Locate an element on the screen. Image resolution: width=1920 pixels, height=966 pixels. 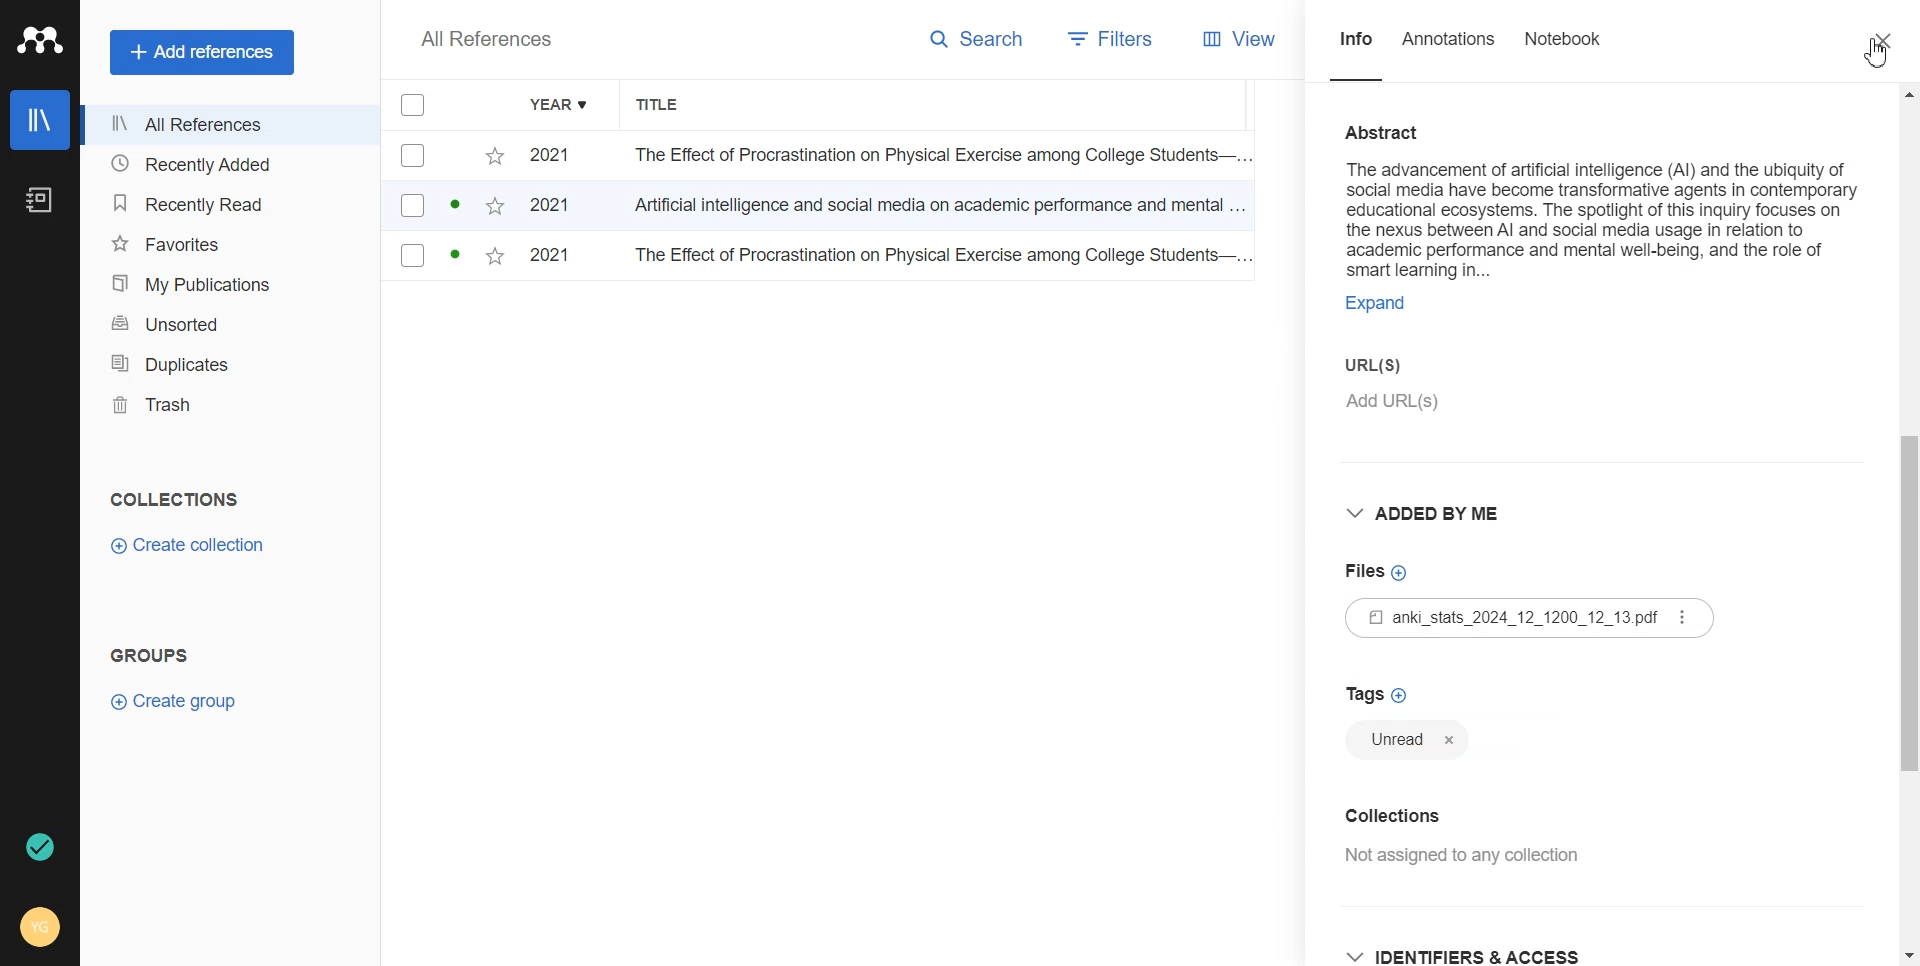
Close tag is located at coordinates (1448, 743).